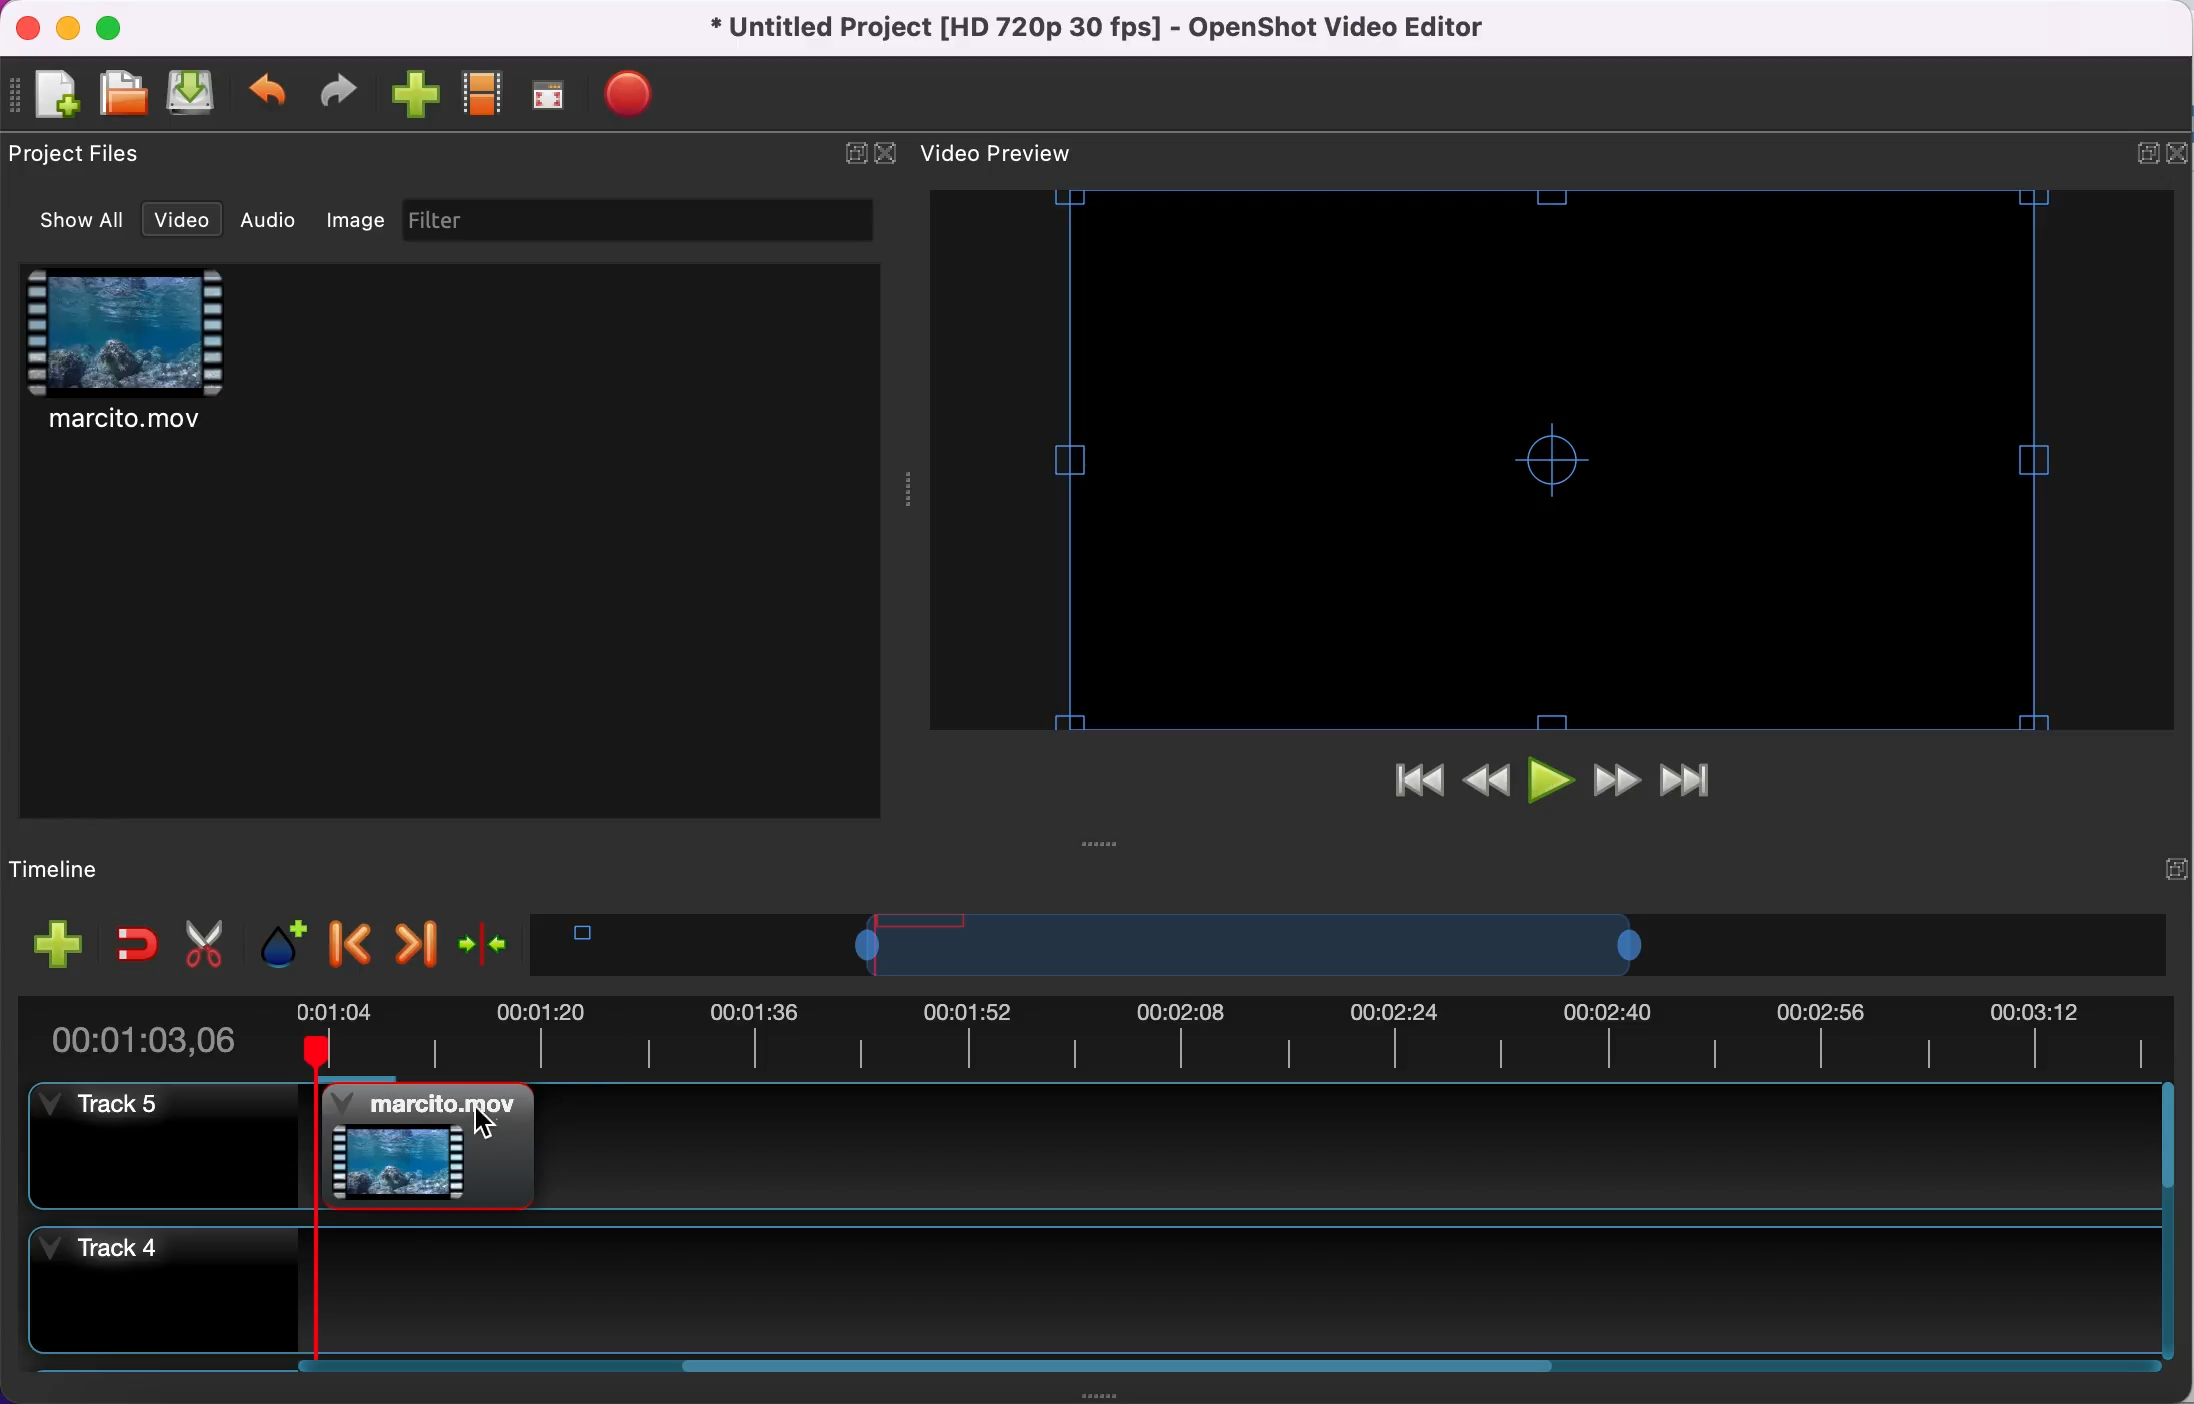 The height and width of the screenshot is (1404, 2194). I want to click on video preview, so click(1541, 461).